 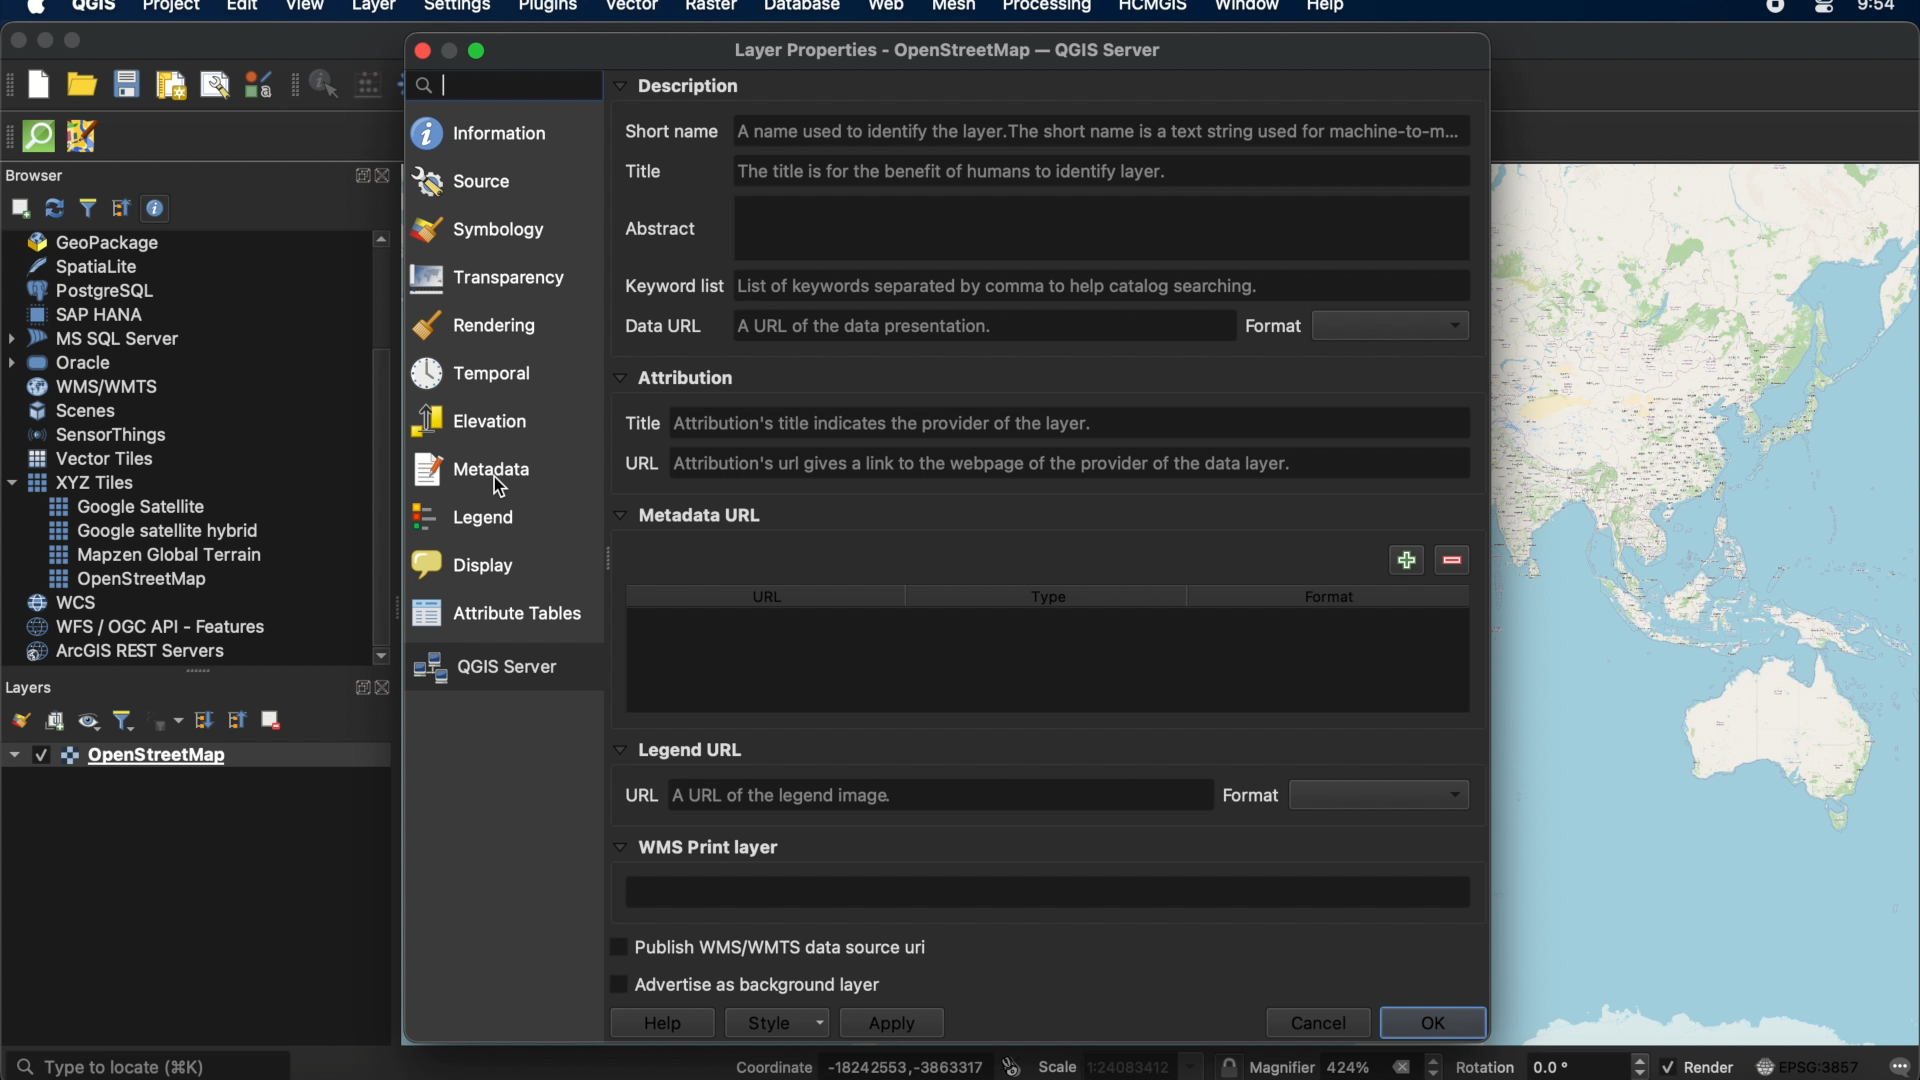 I want to click on URL attribute, so click(x=962, y=466).